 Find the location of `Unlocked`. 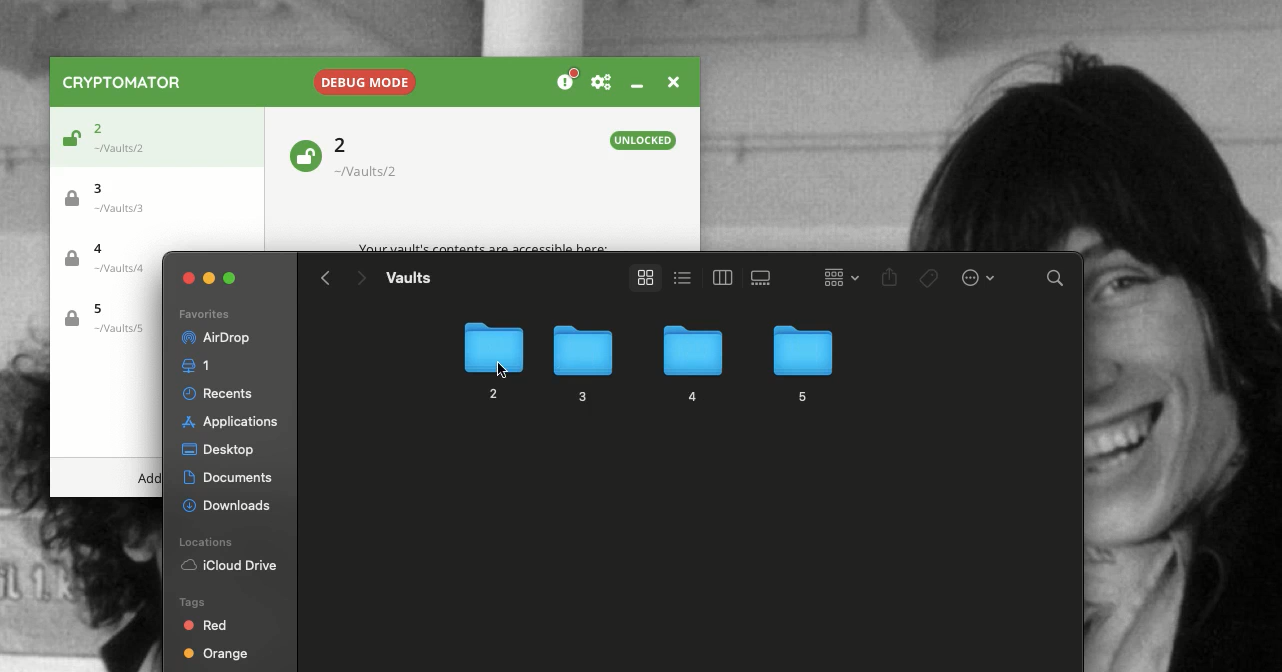

Unlocked is located at coordinates (68, 141).